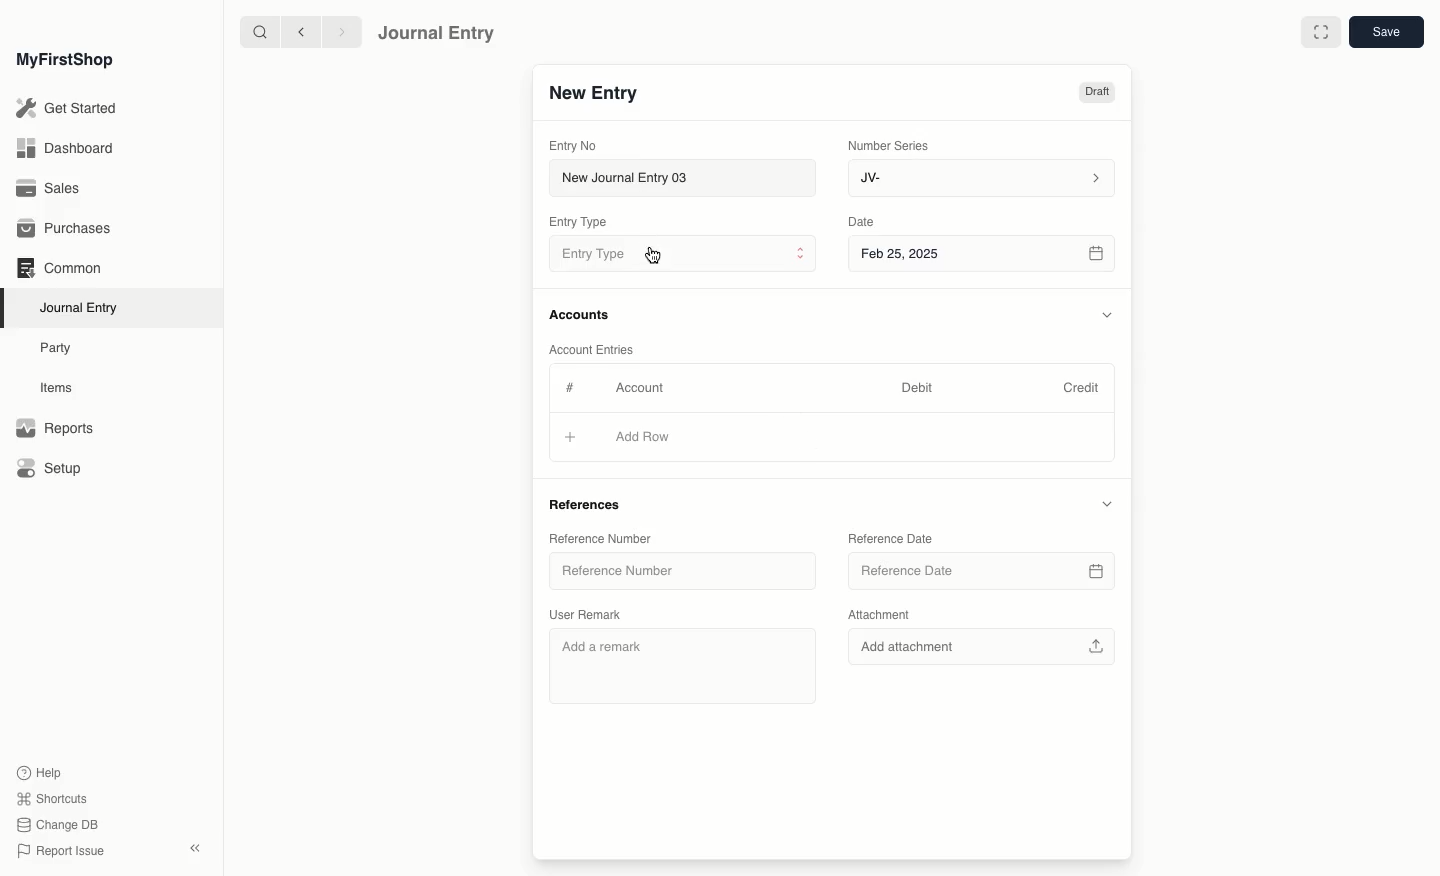  I want to click on Add a remark, so click(680, 666).